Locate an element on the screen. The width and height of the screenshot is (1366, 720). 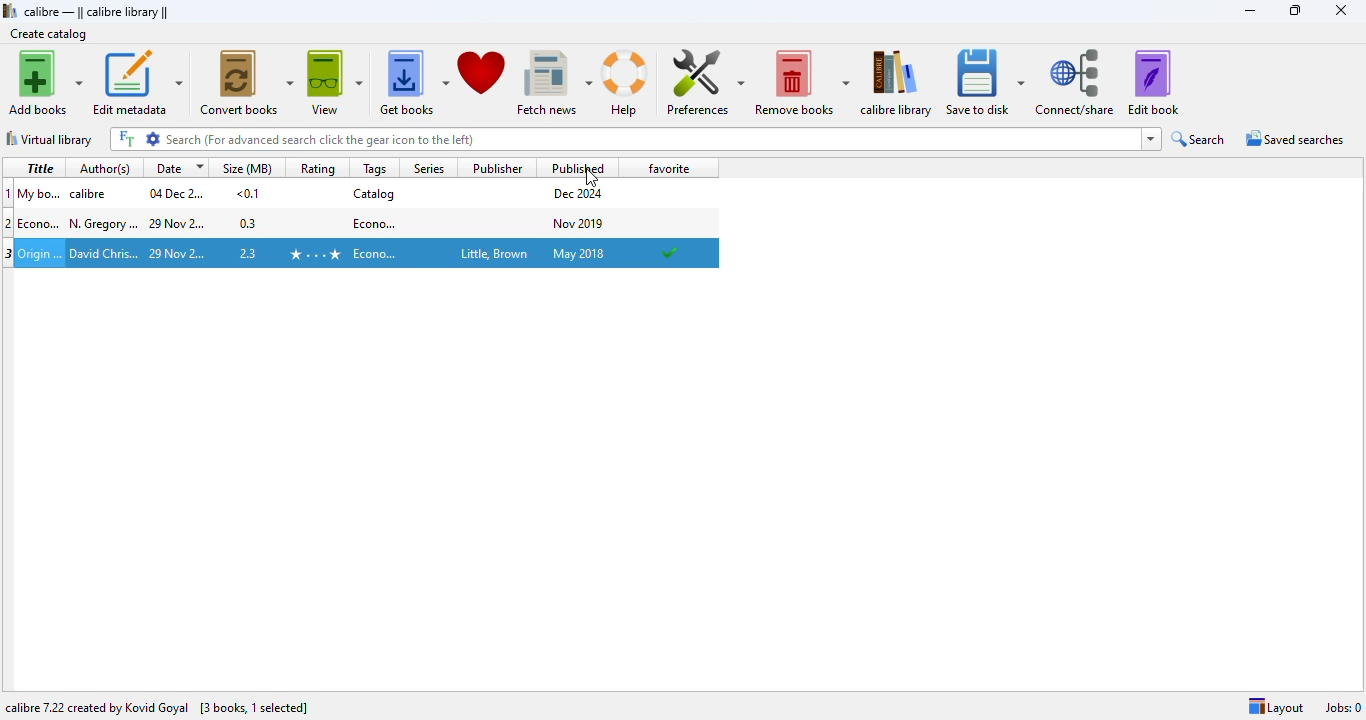
preferences is located at coordinates (705, 82).